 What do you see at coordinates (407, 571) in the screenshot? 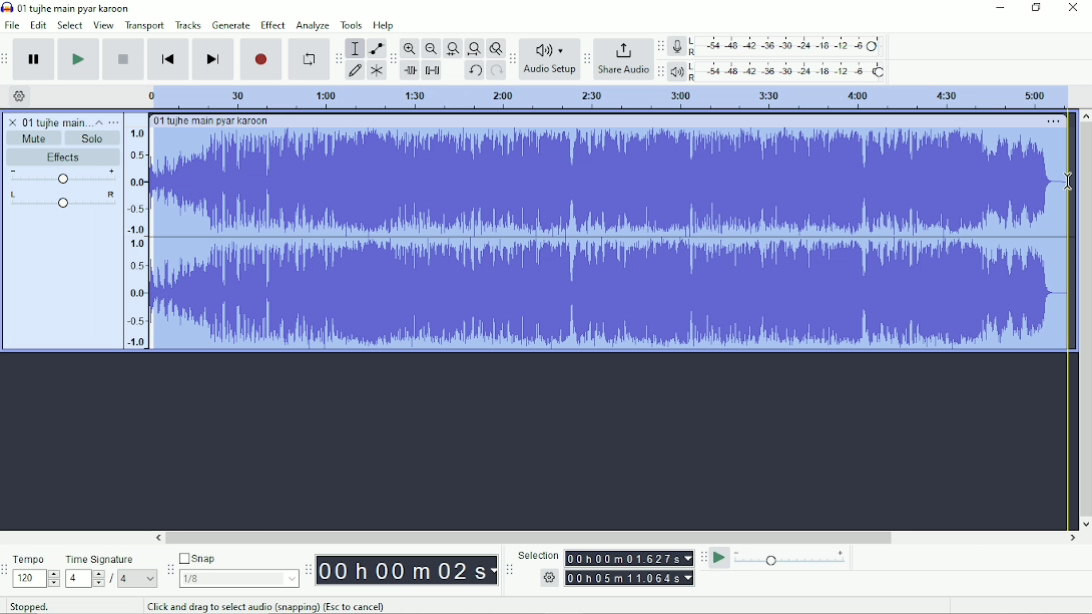
I see `00 h 00 m 00.00s` at bounding box center [407, 571].